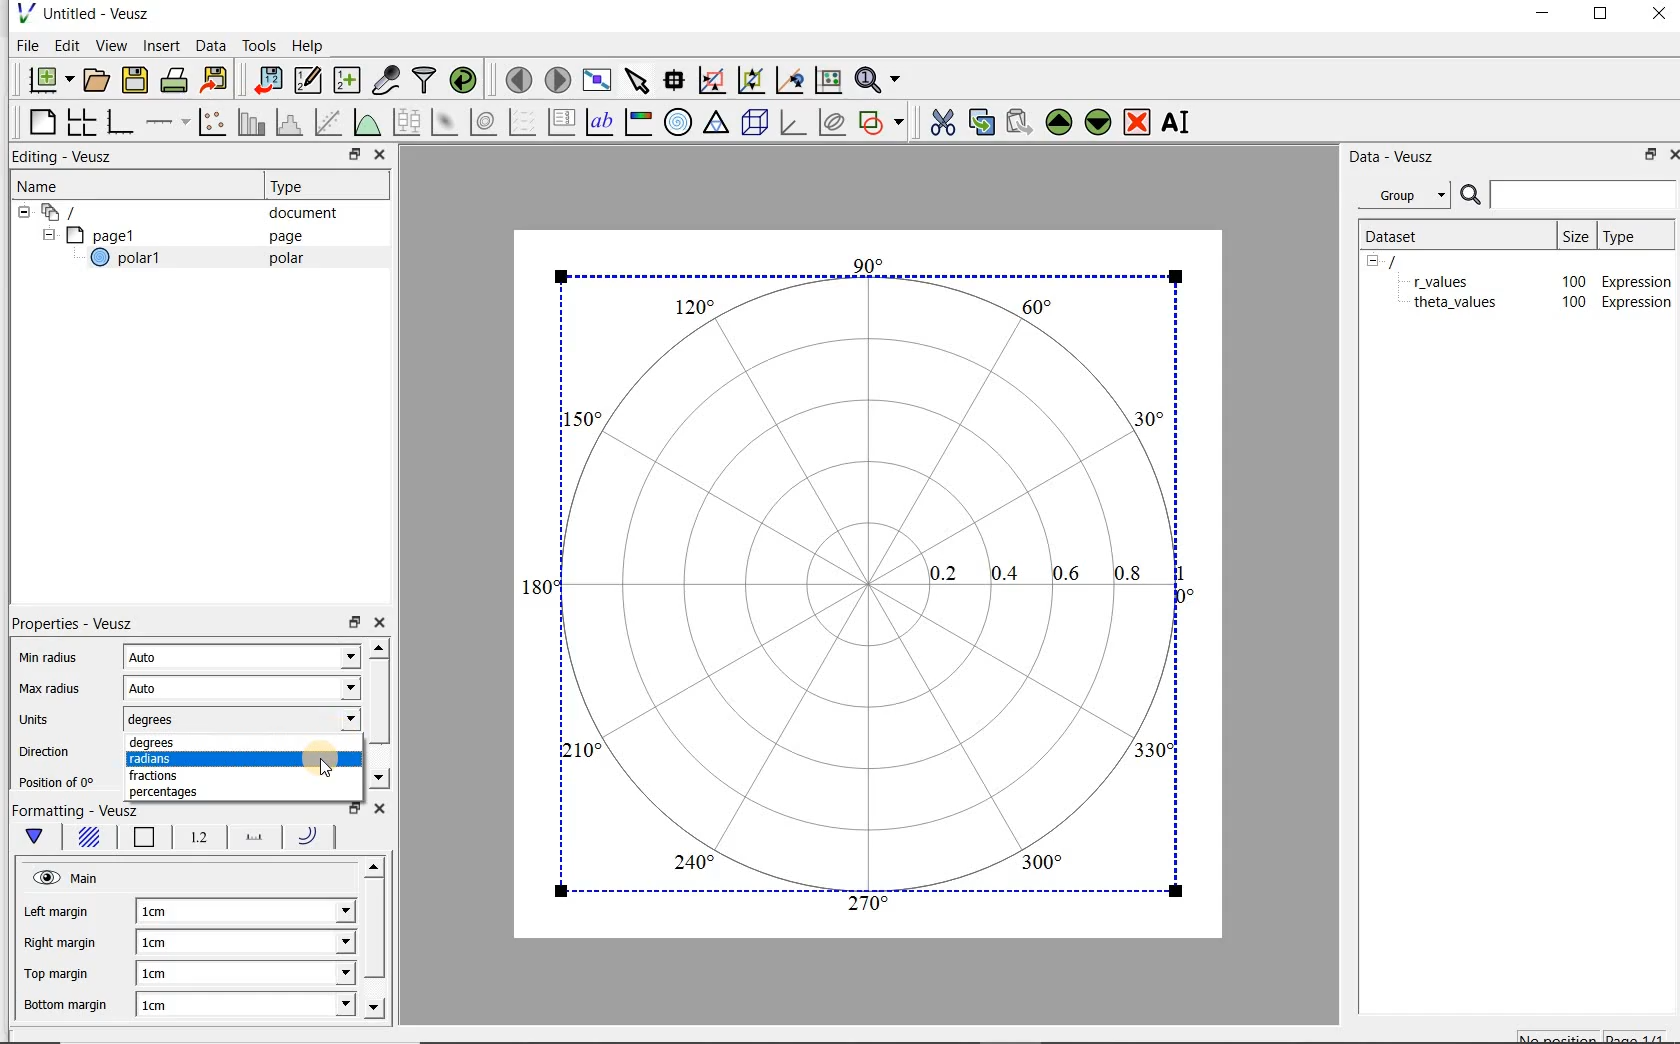 Image resolution: width=1680 pixels, height=1044 pixels. I want to click on Editing - Veusz, so click(67, 158).